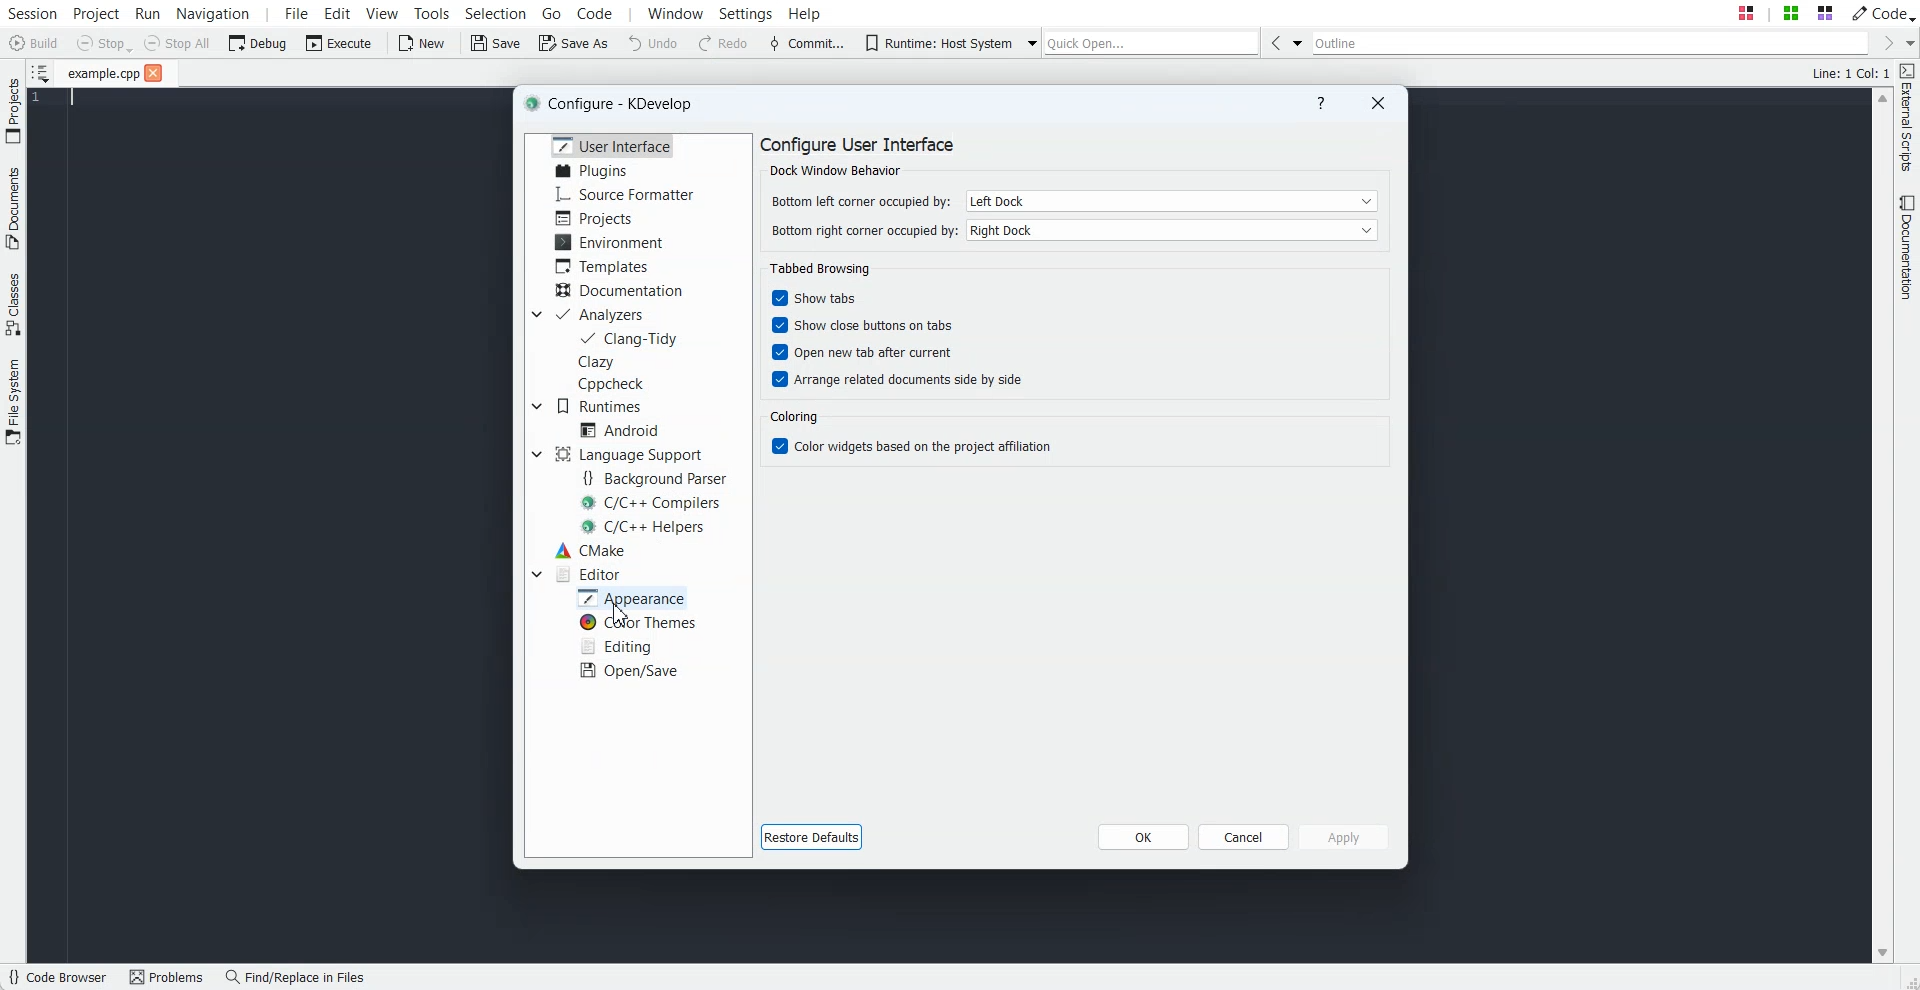 The width and height of the screenshot is (1920, 990). I want to click on Go Forward, so click(1882, 42).